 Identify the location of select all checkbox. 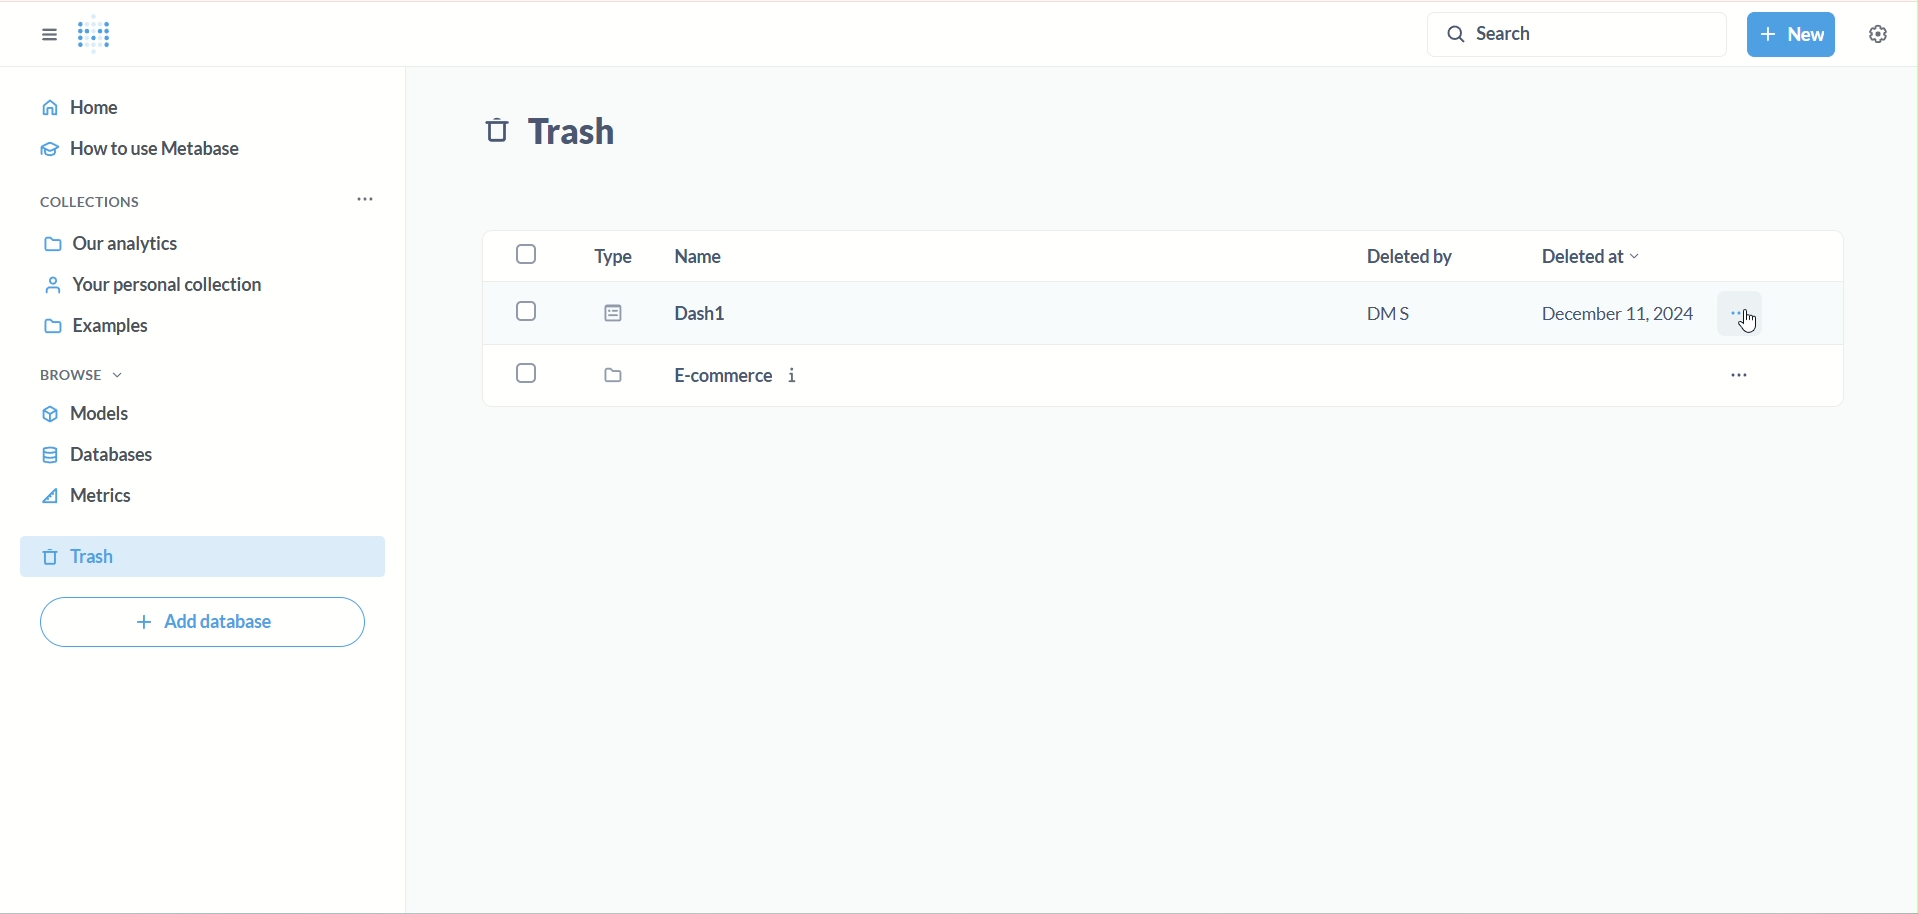
(531, 253).